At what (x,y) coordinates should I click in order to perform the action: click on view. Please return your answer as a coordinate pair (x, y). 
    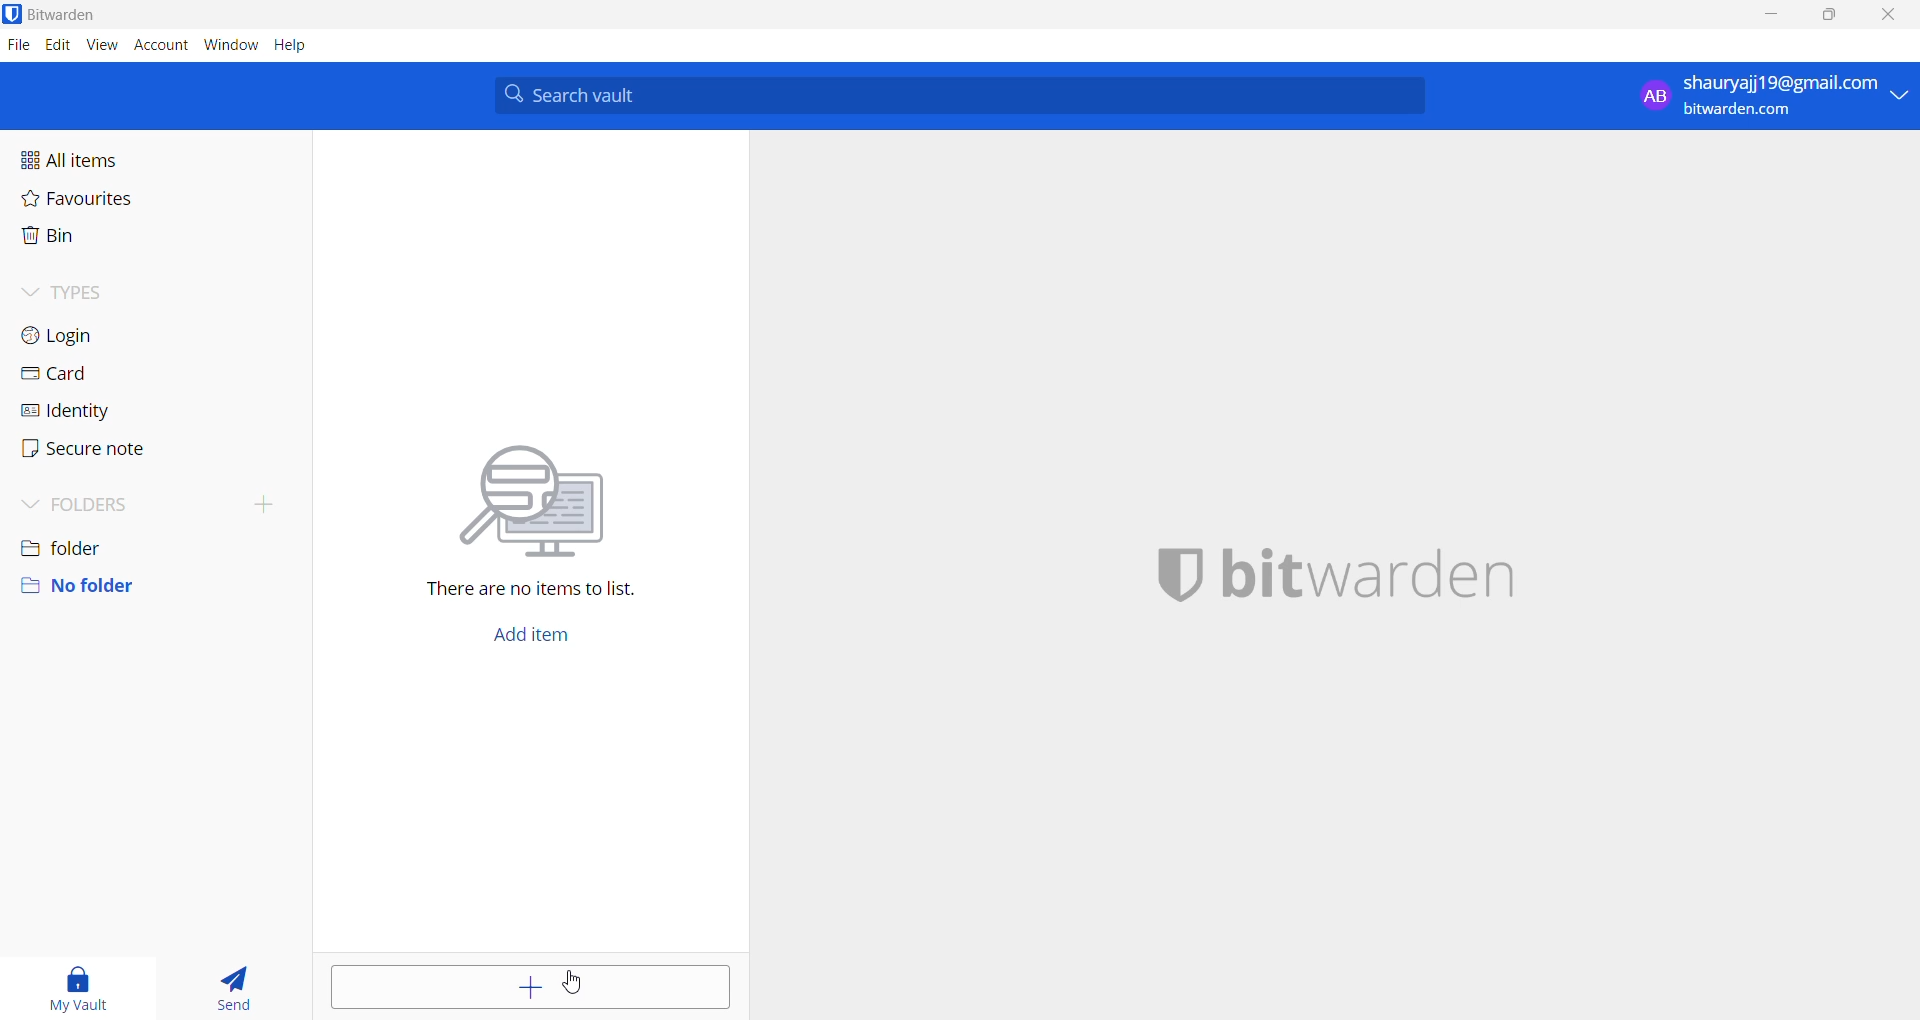
    Looking at the image, I should click on (99, 46).